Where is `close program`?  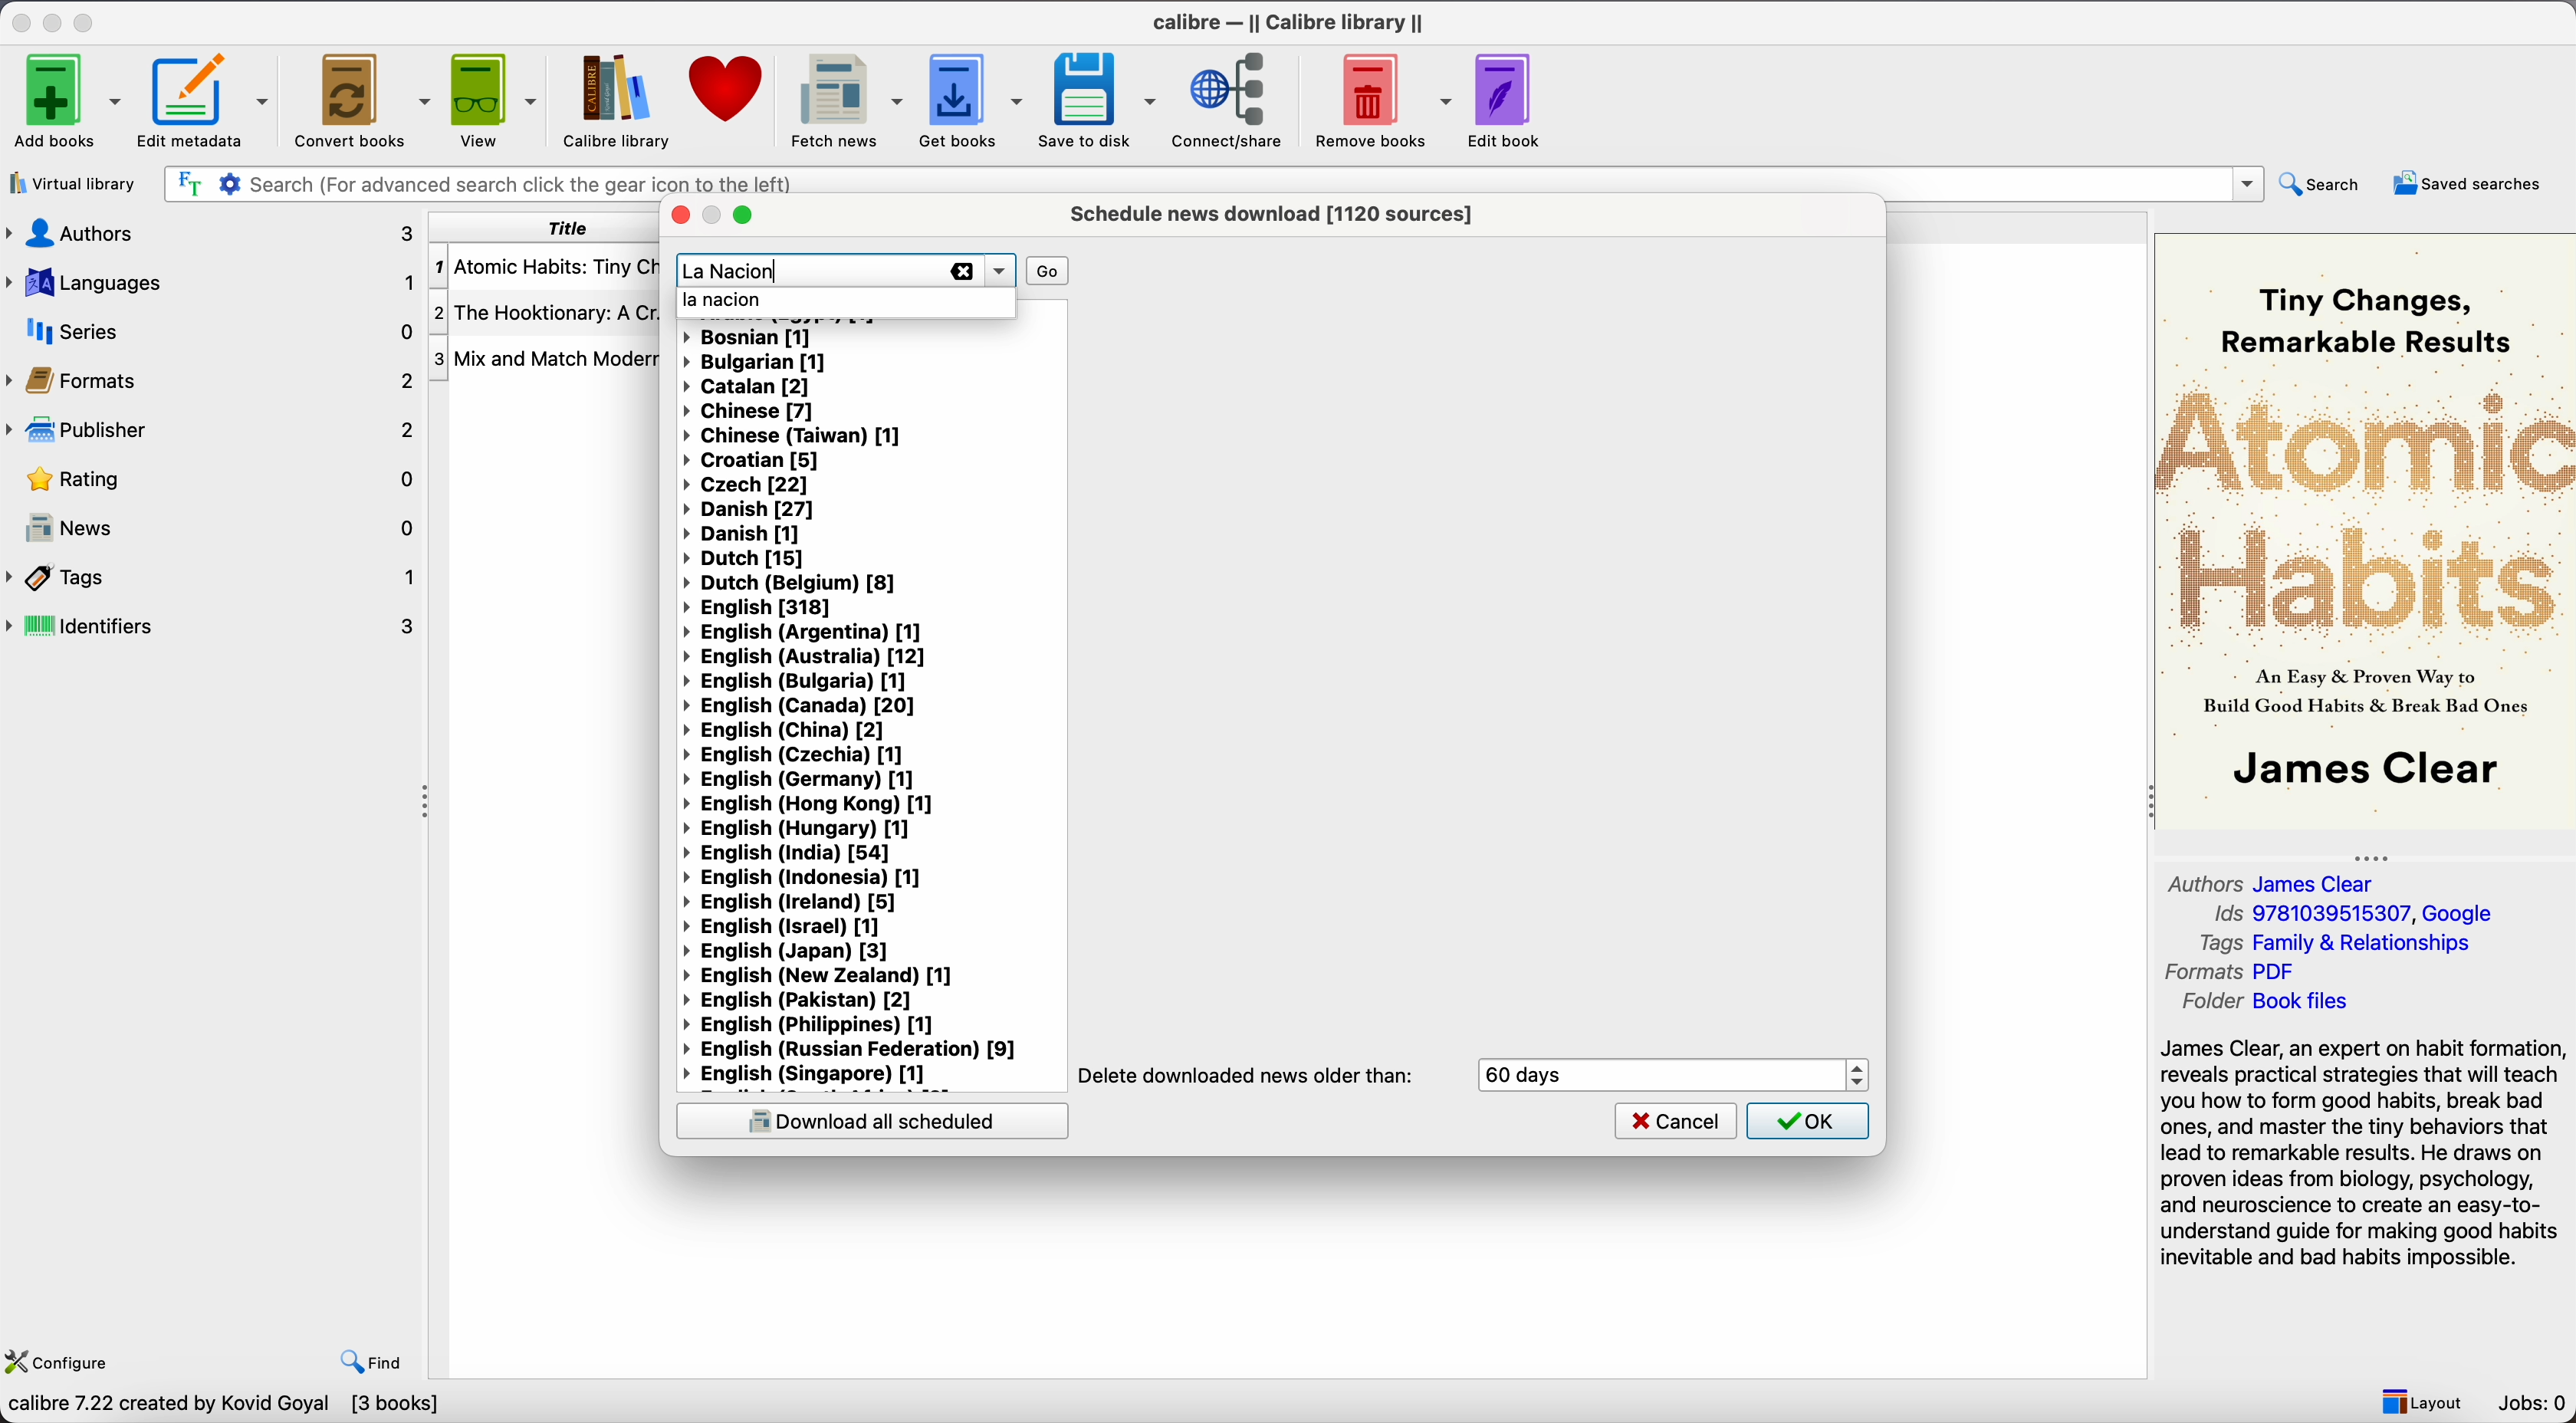
close program is located at coordinates (21, 19).